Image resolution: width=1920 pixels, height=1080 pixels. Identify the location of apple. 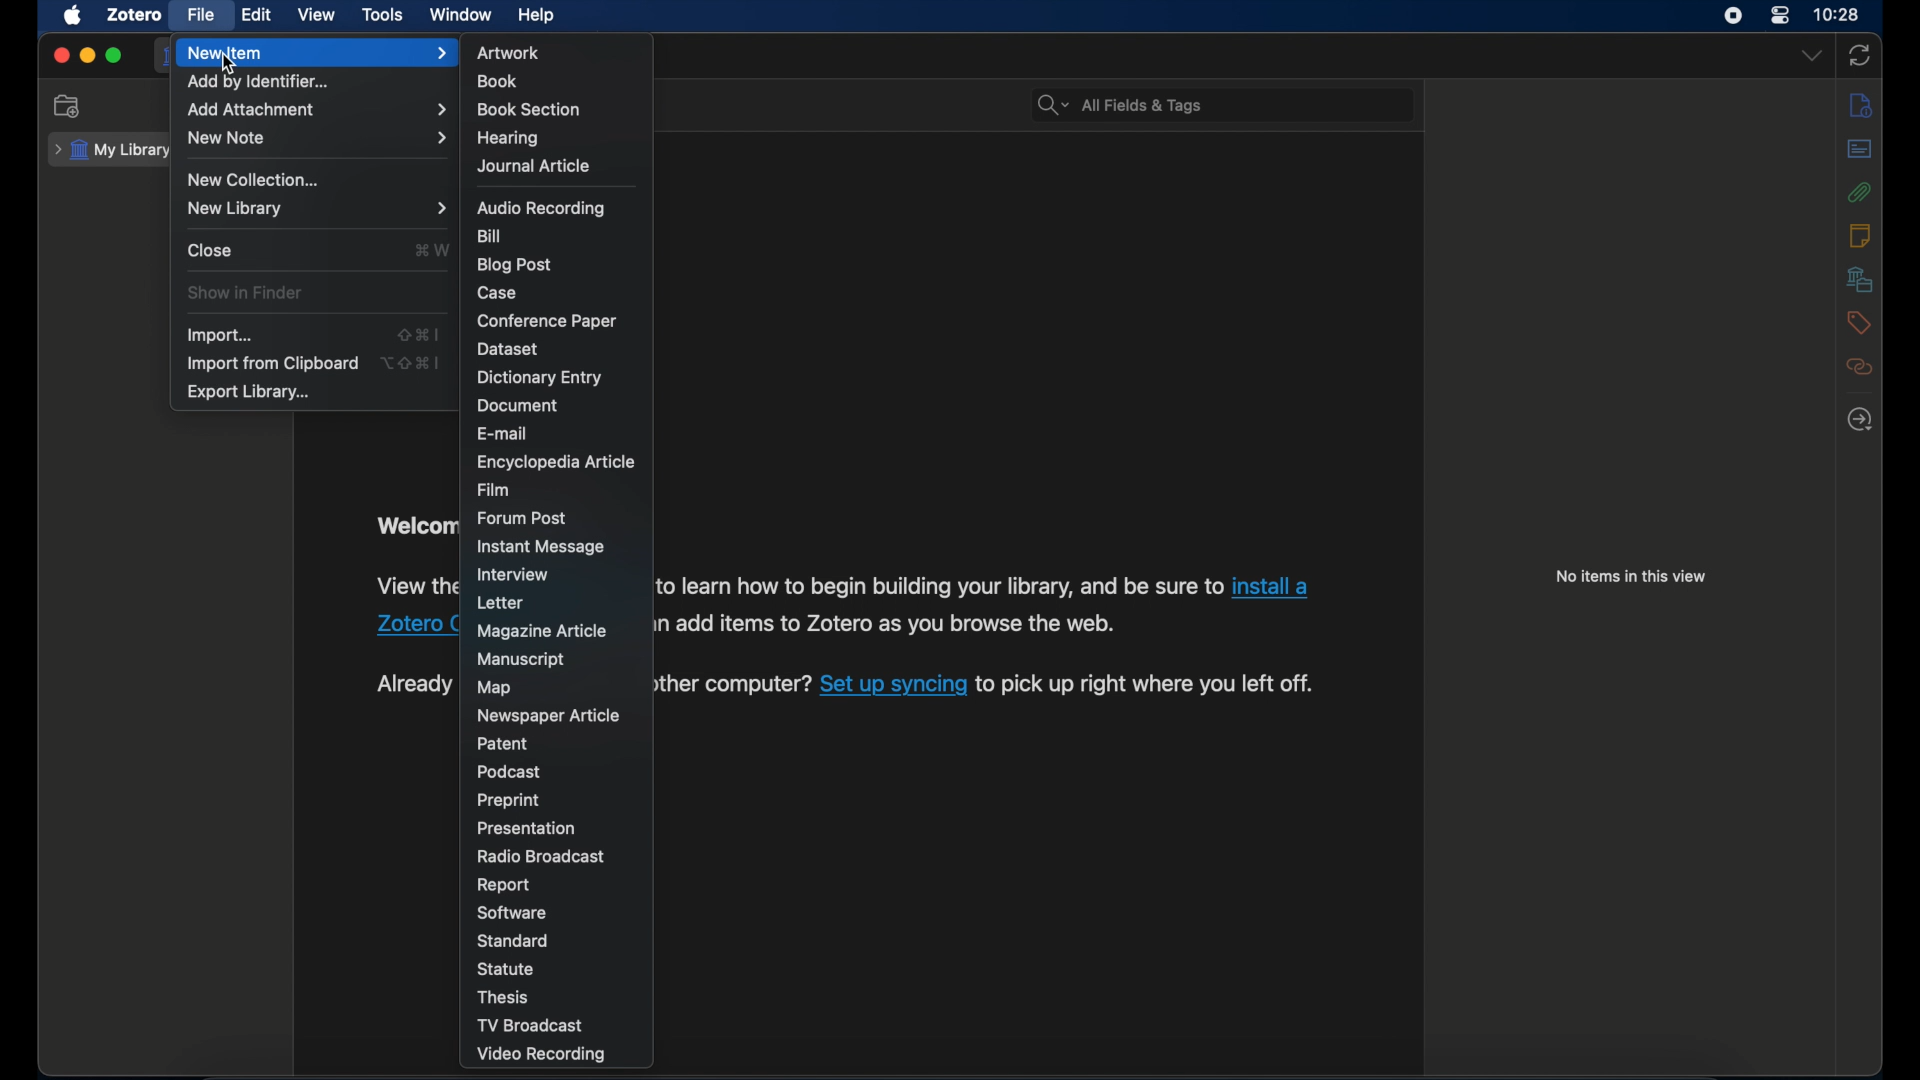
(73, 16).